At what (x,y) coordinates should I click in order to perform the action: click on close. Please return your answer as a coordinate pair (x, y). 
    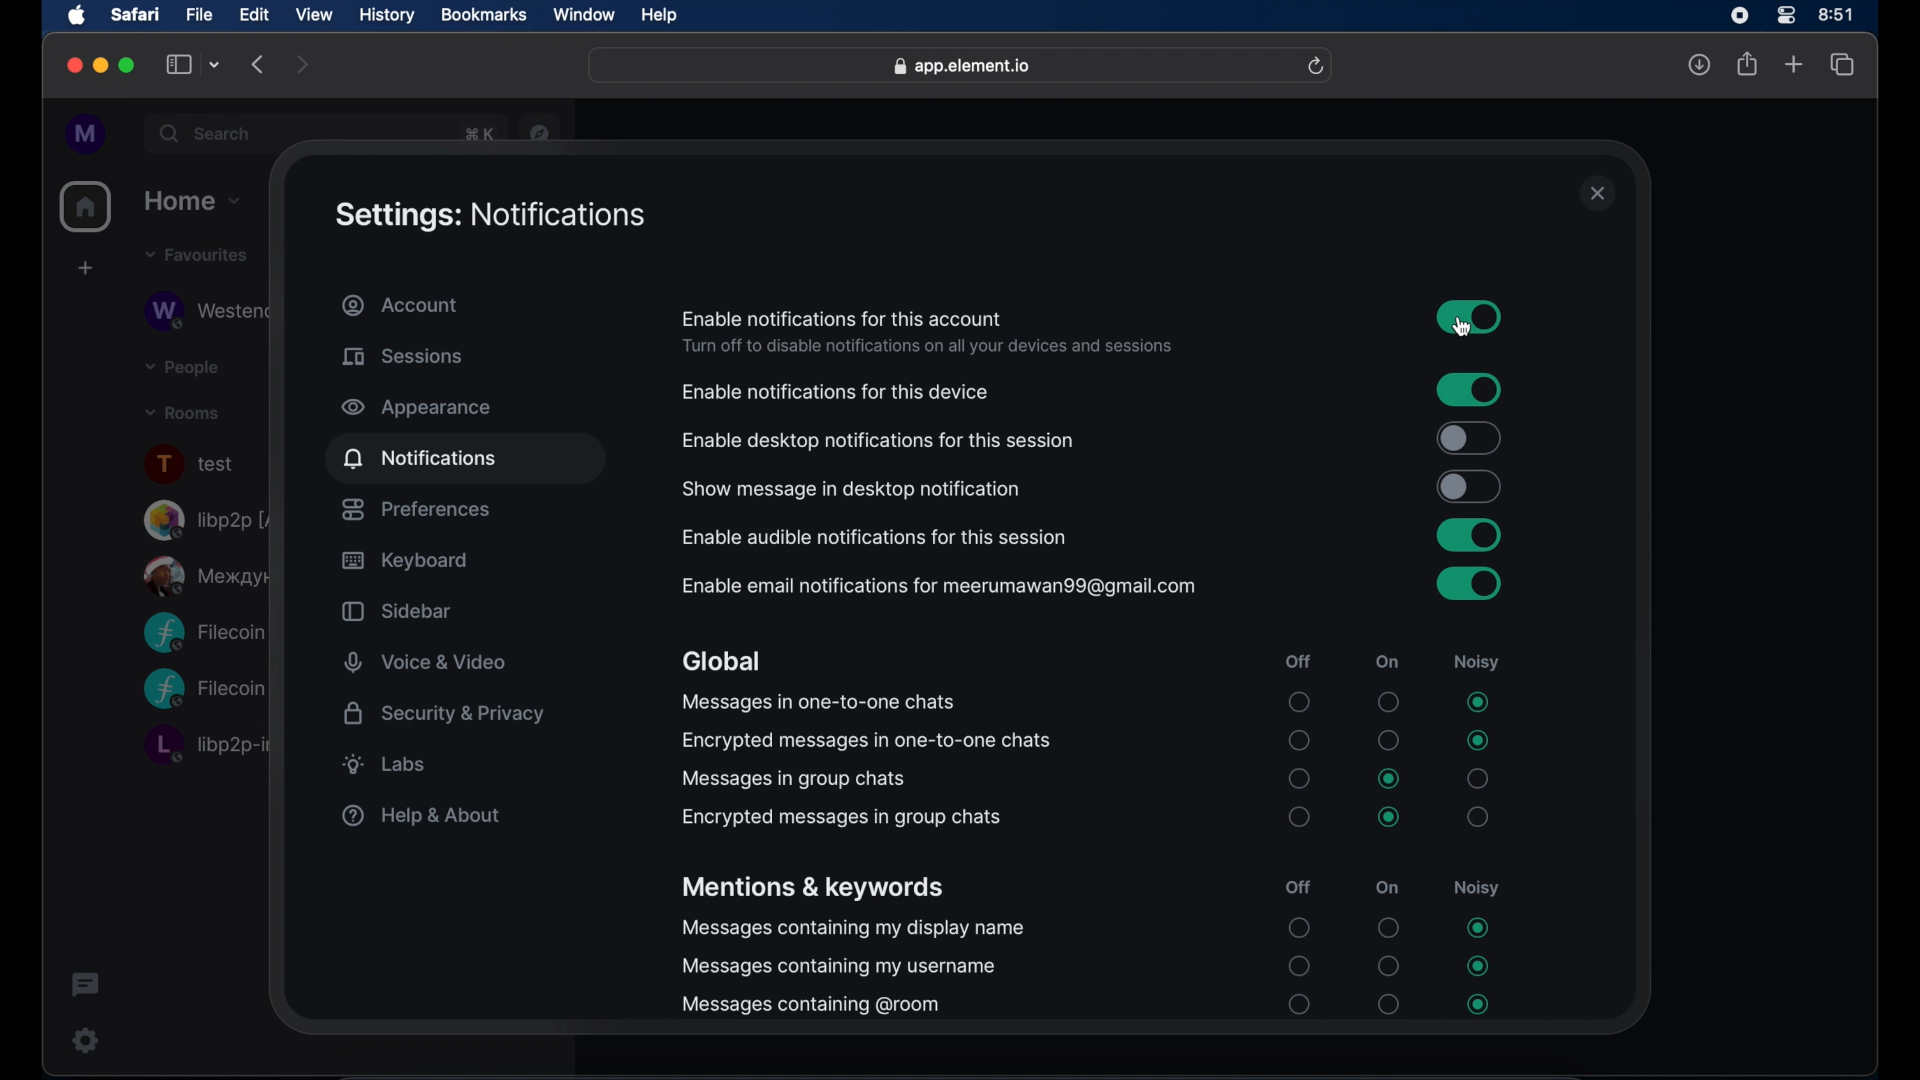
    Looking at the image, I should click on (73, 66).